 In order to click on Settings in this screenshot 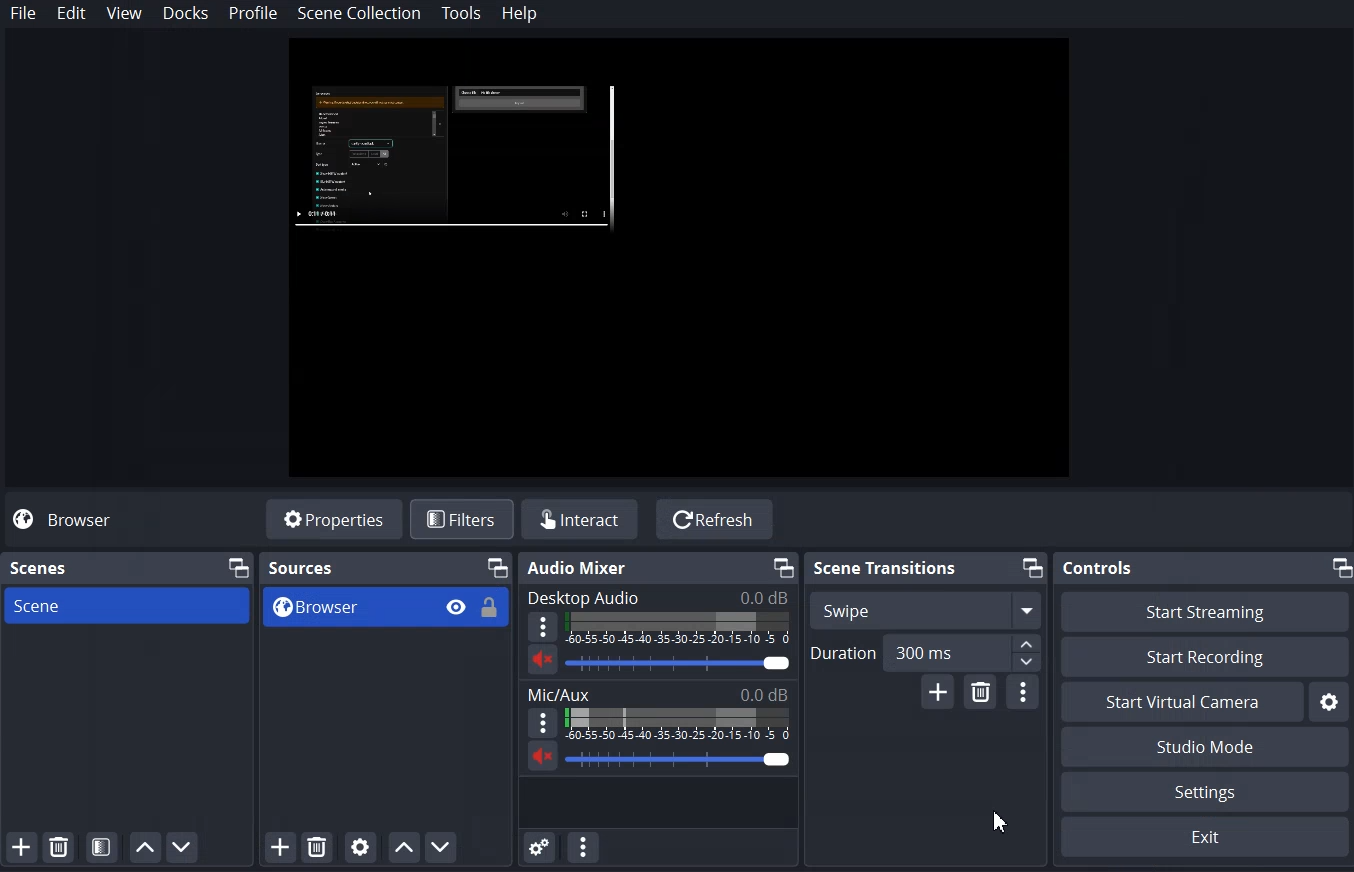, I will do `click(1330, 702)`.